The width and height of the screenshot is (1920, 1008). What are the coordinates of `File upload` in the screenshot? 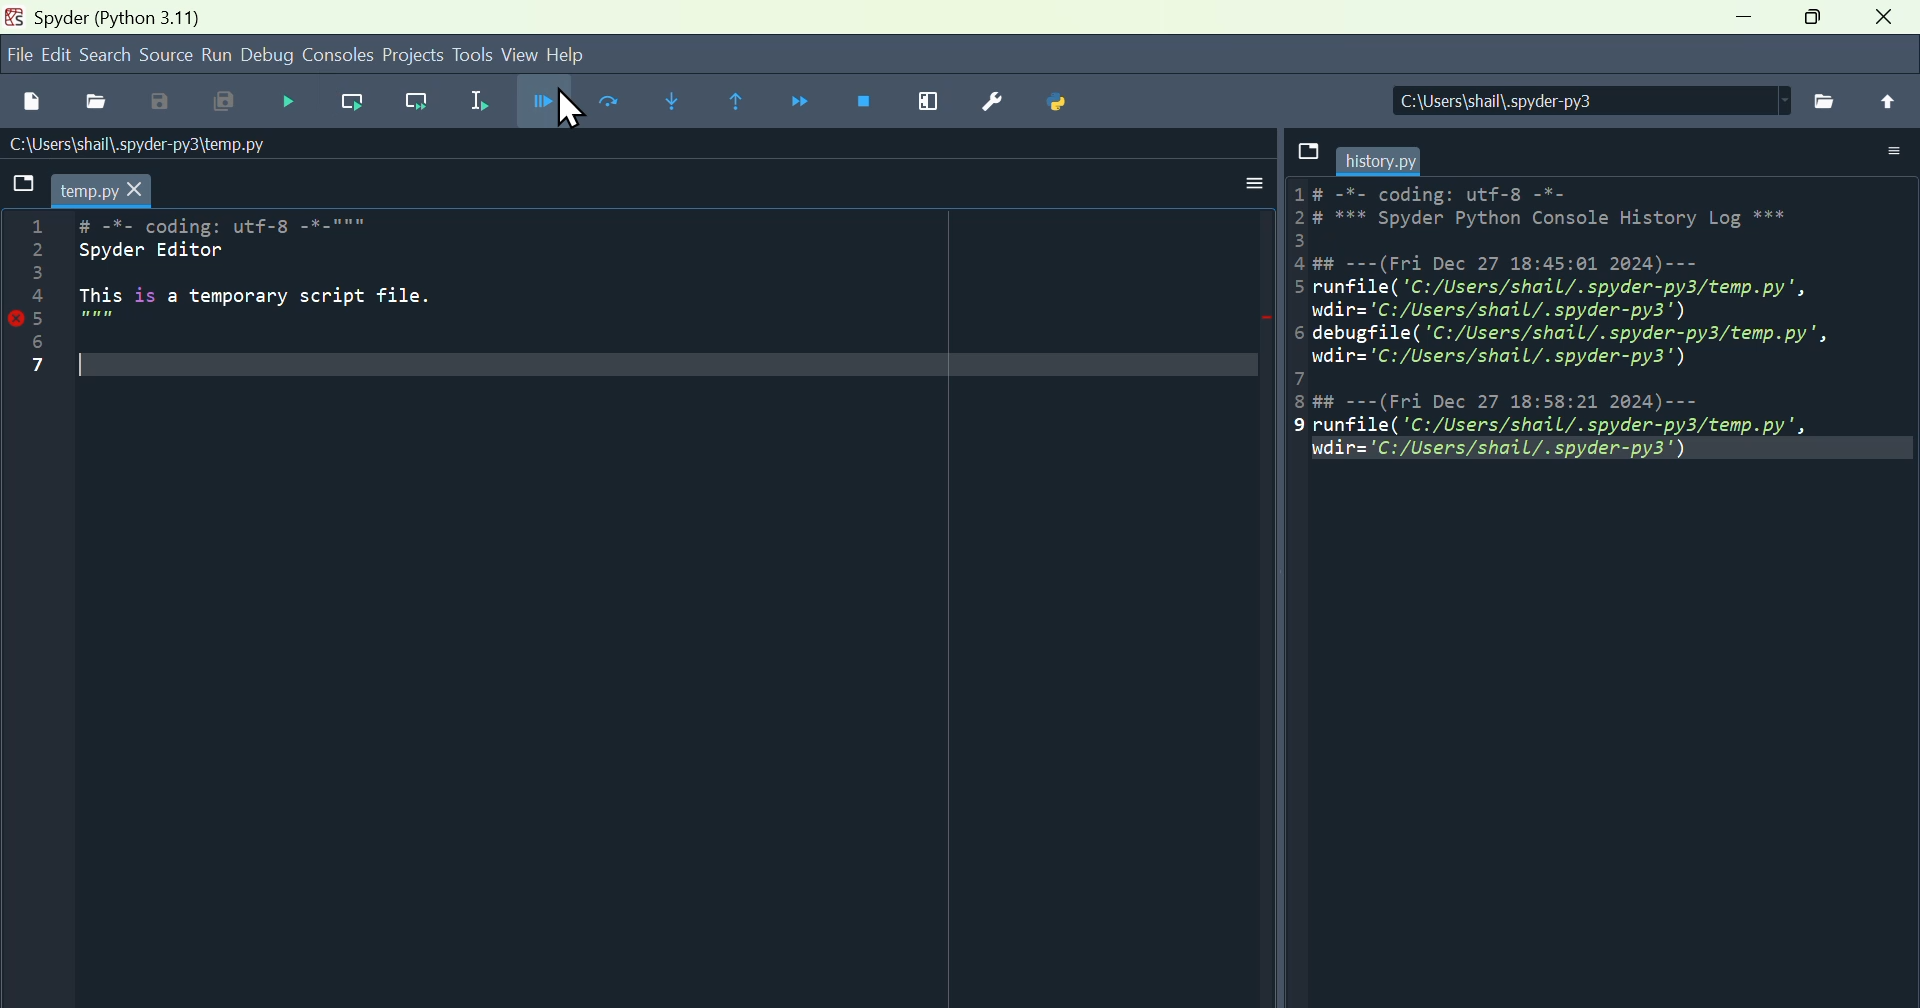 It's located at (1892, 99).